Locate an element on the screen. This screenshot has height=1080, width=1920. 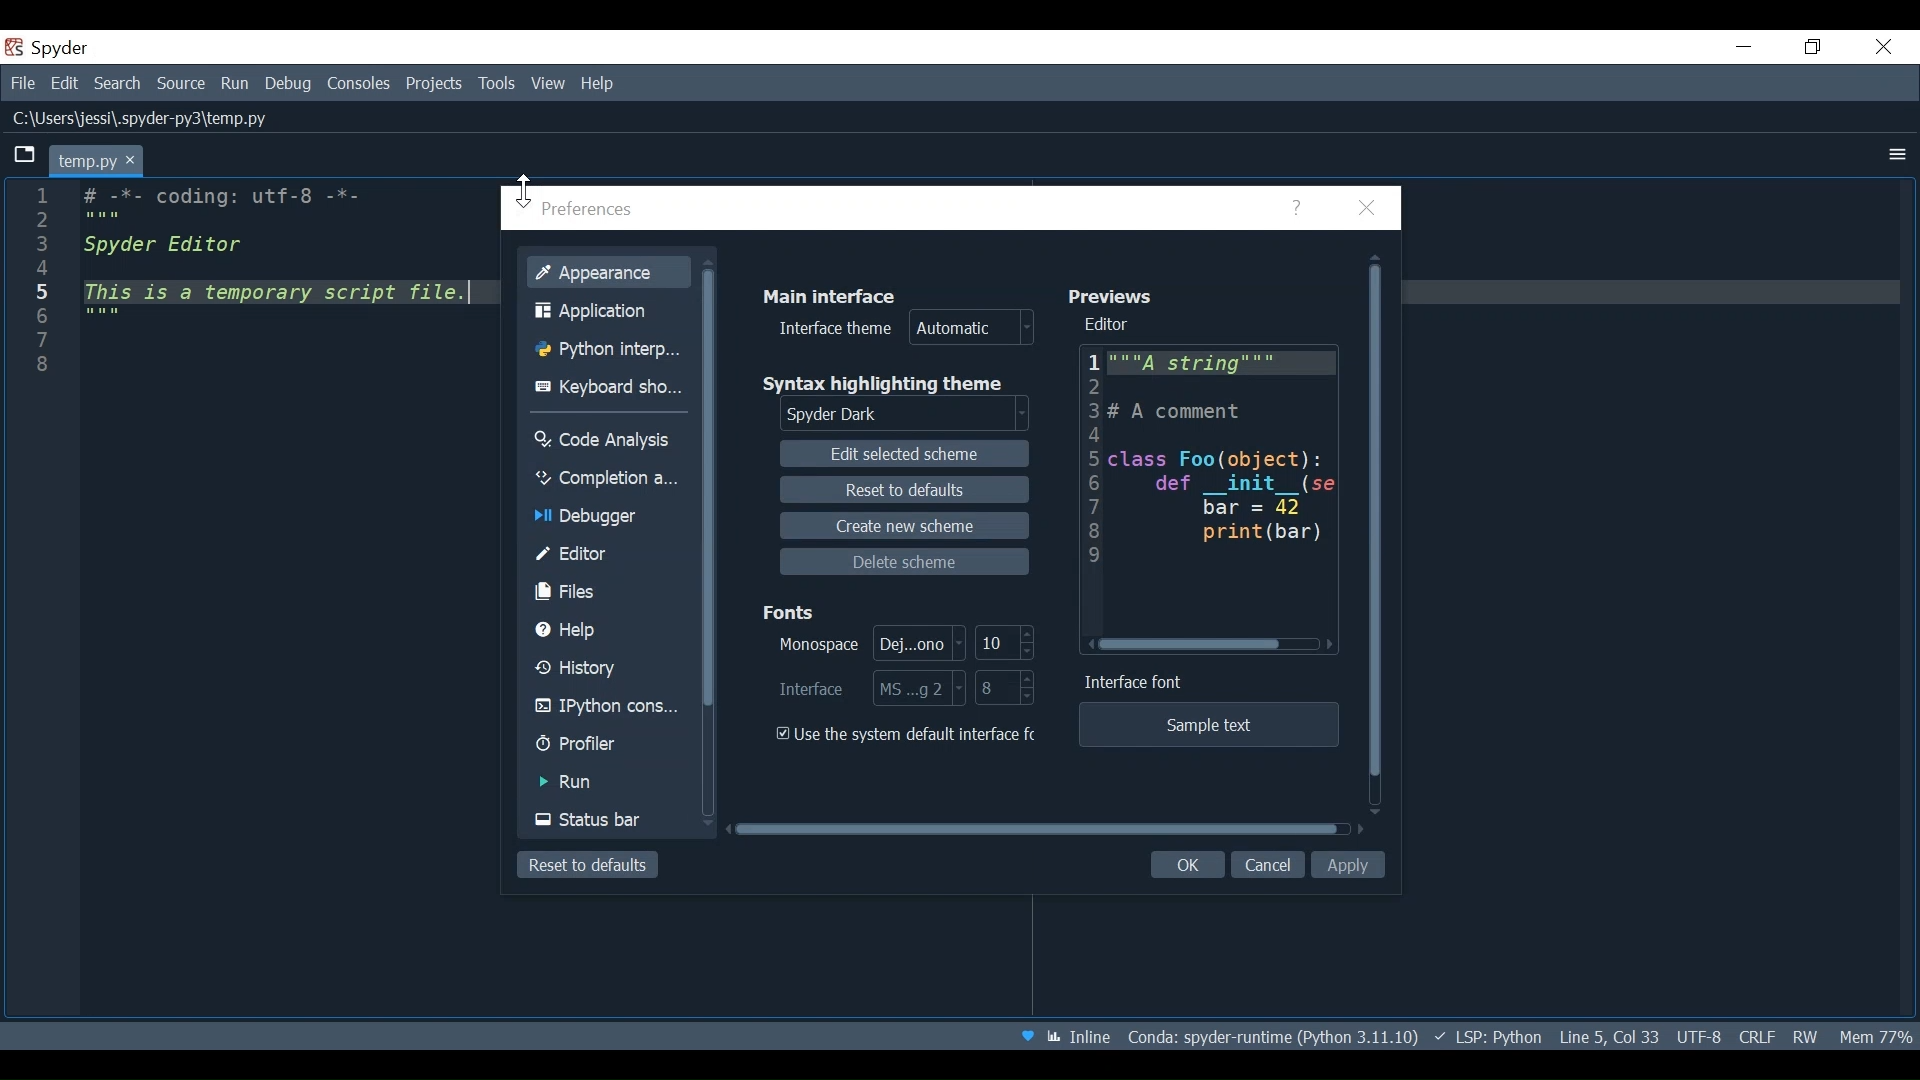
Close is located at coordinates (1881, 46).